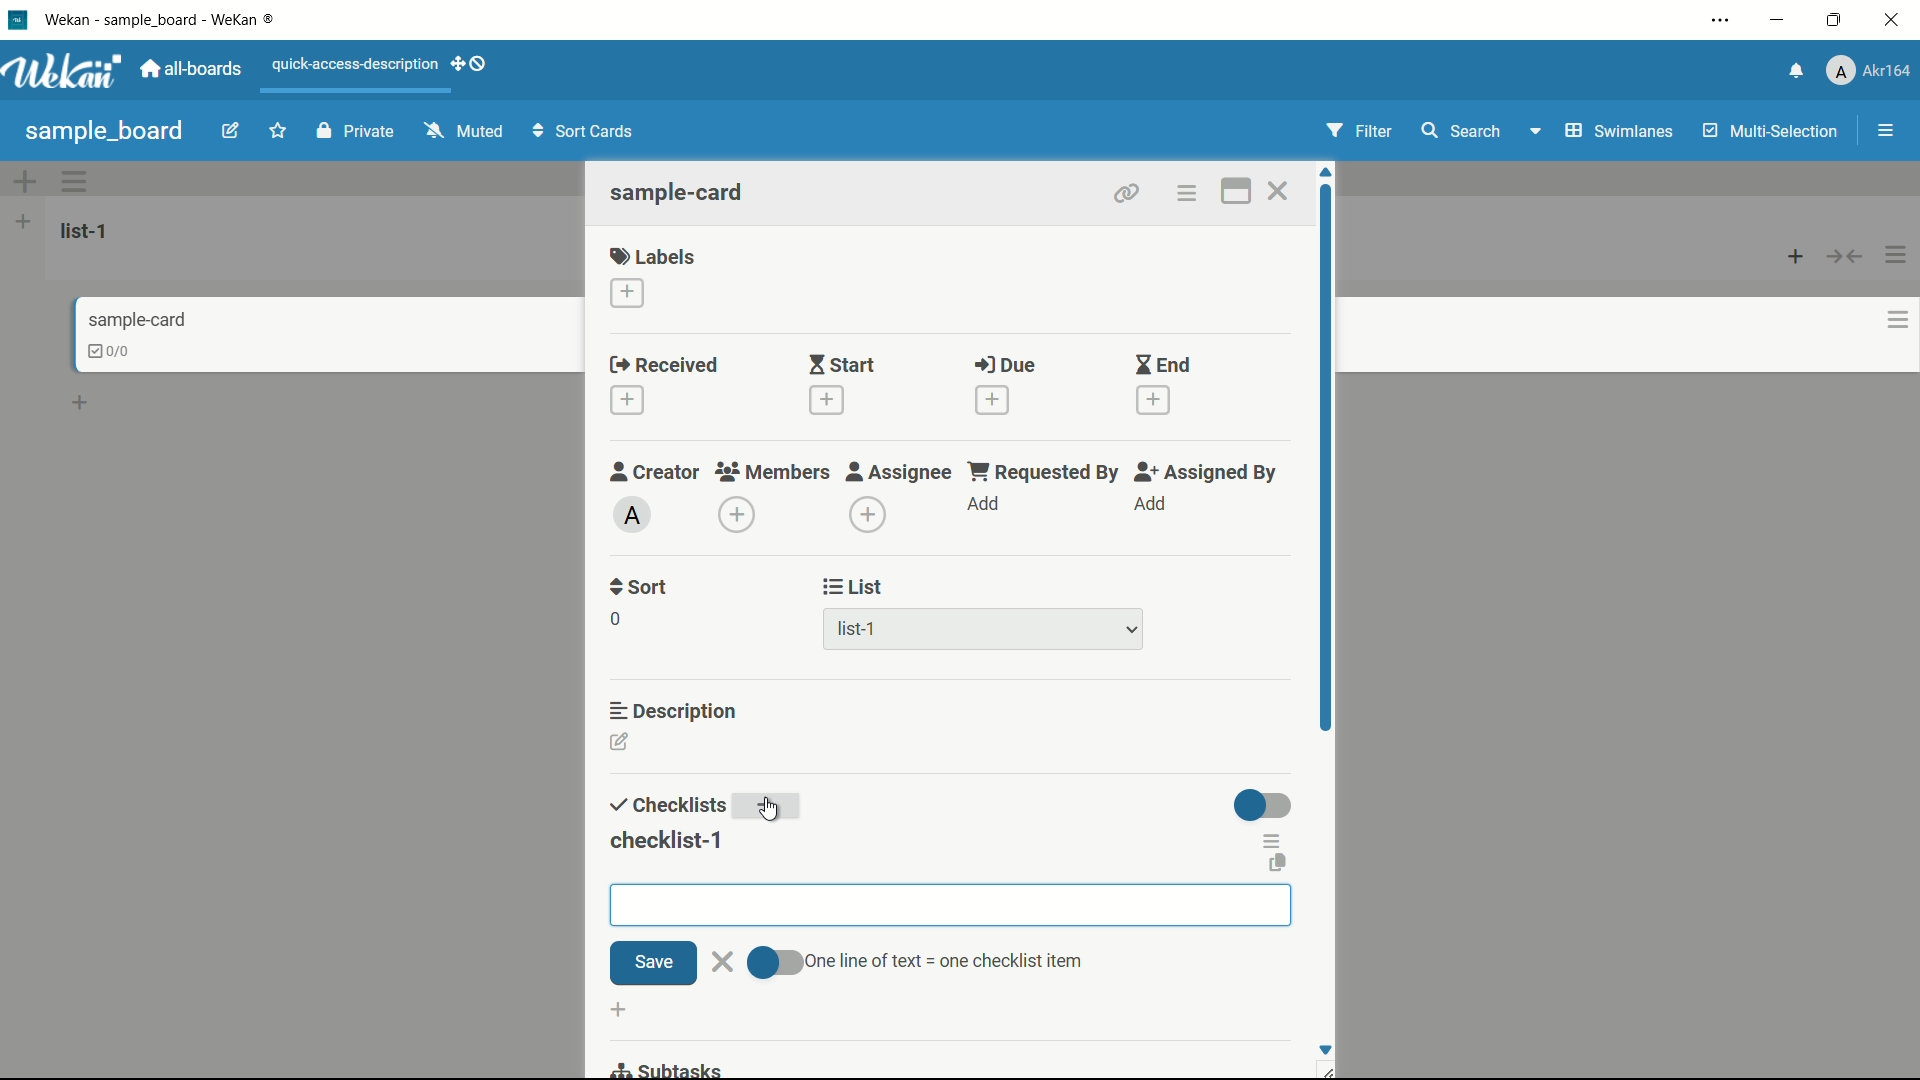  What do you see at coordinates (991, 400) in the screenshot?
I see `add date` at bounding box center [991, 400].